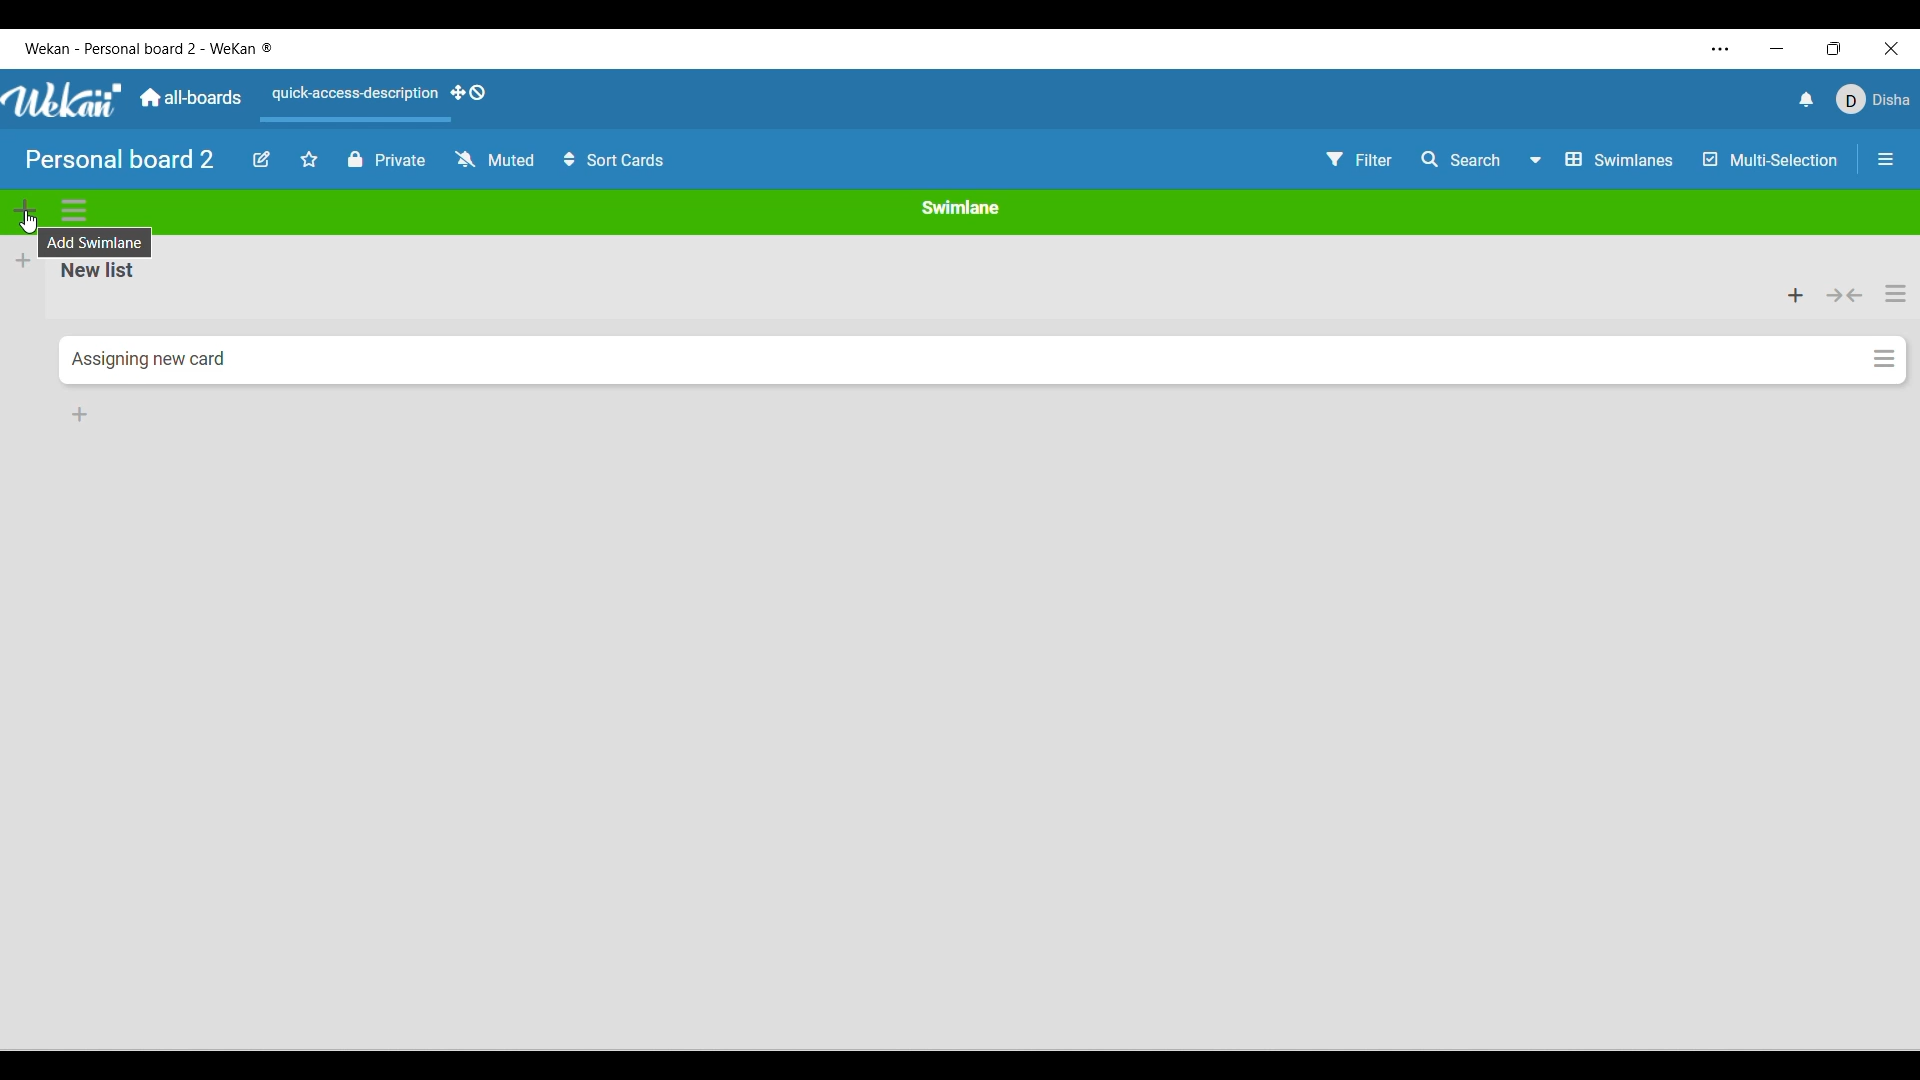  Describe the element at coordinates (191, 98) in the screenshot. I see `Go to main dashboard` at that location.